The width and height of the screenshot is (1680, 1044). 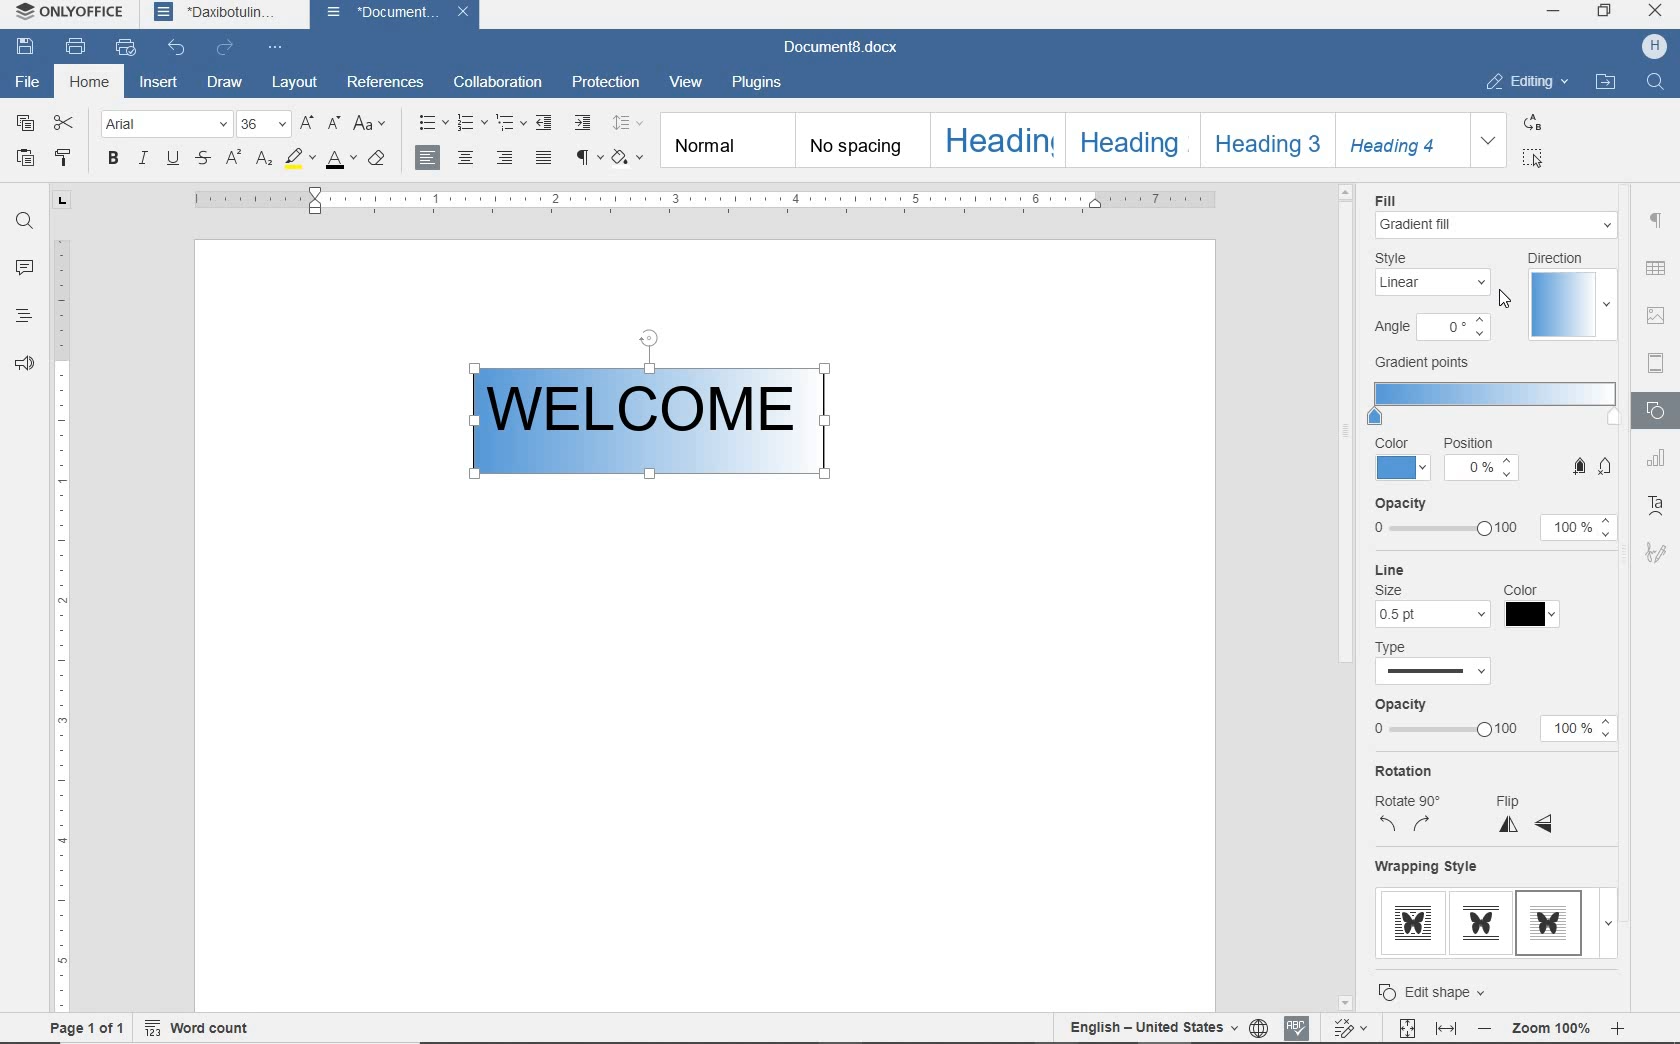 What do you see at coordinates (1397, 139) in the screenshot?
I see `HEADING 4` at bounding box center [1397, 139].